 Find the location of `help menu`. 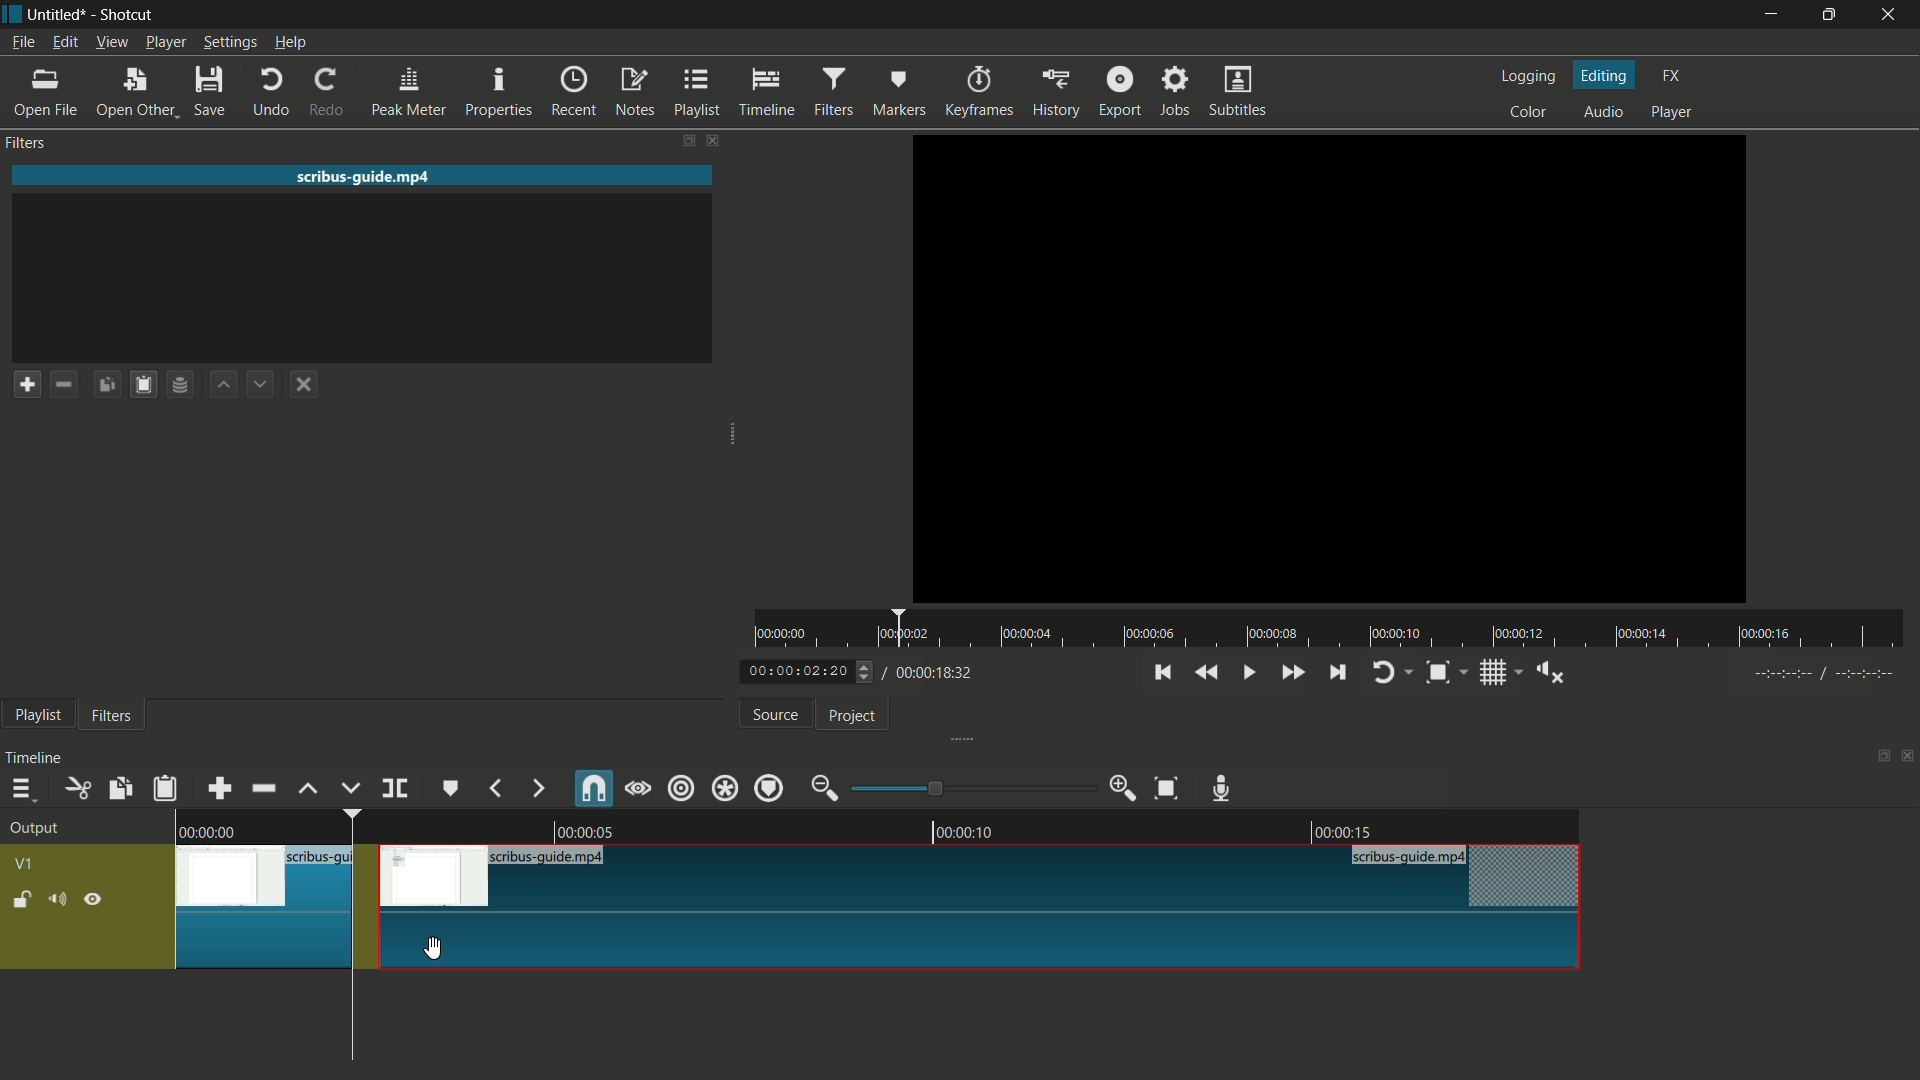

help menu is located at coordinates (291, 43).